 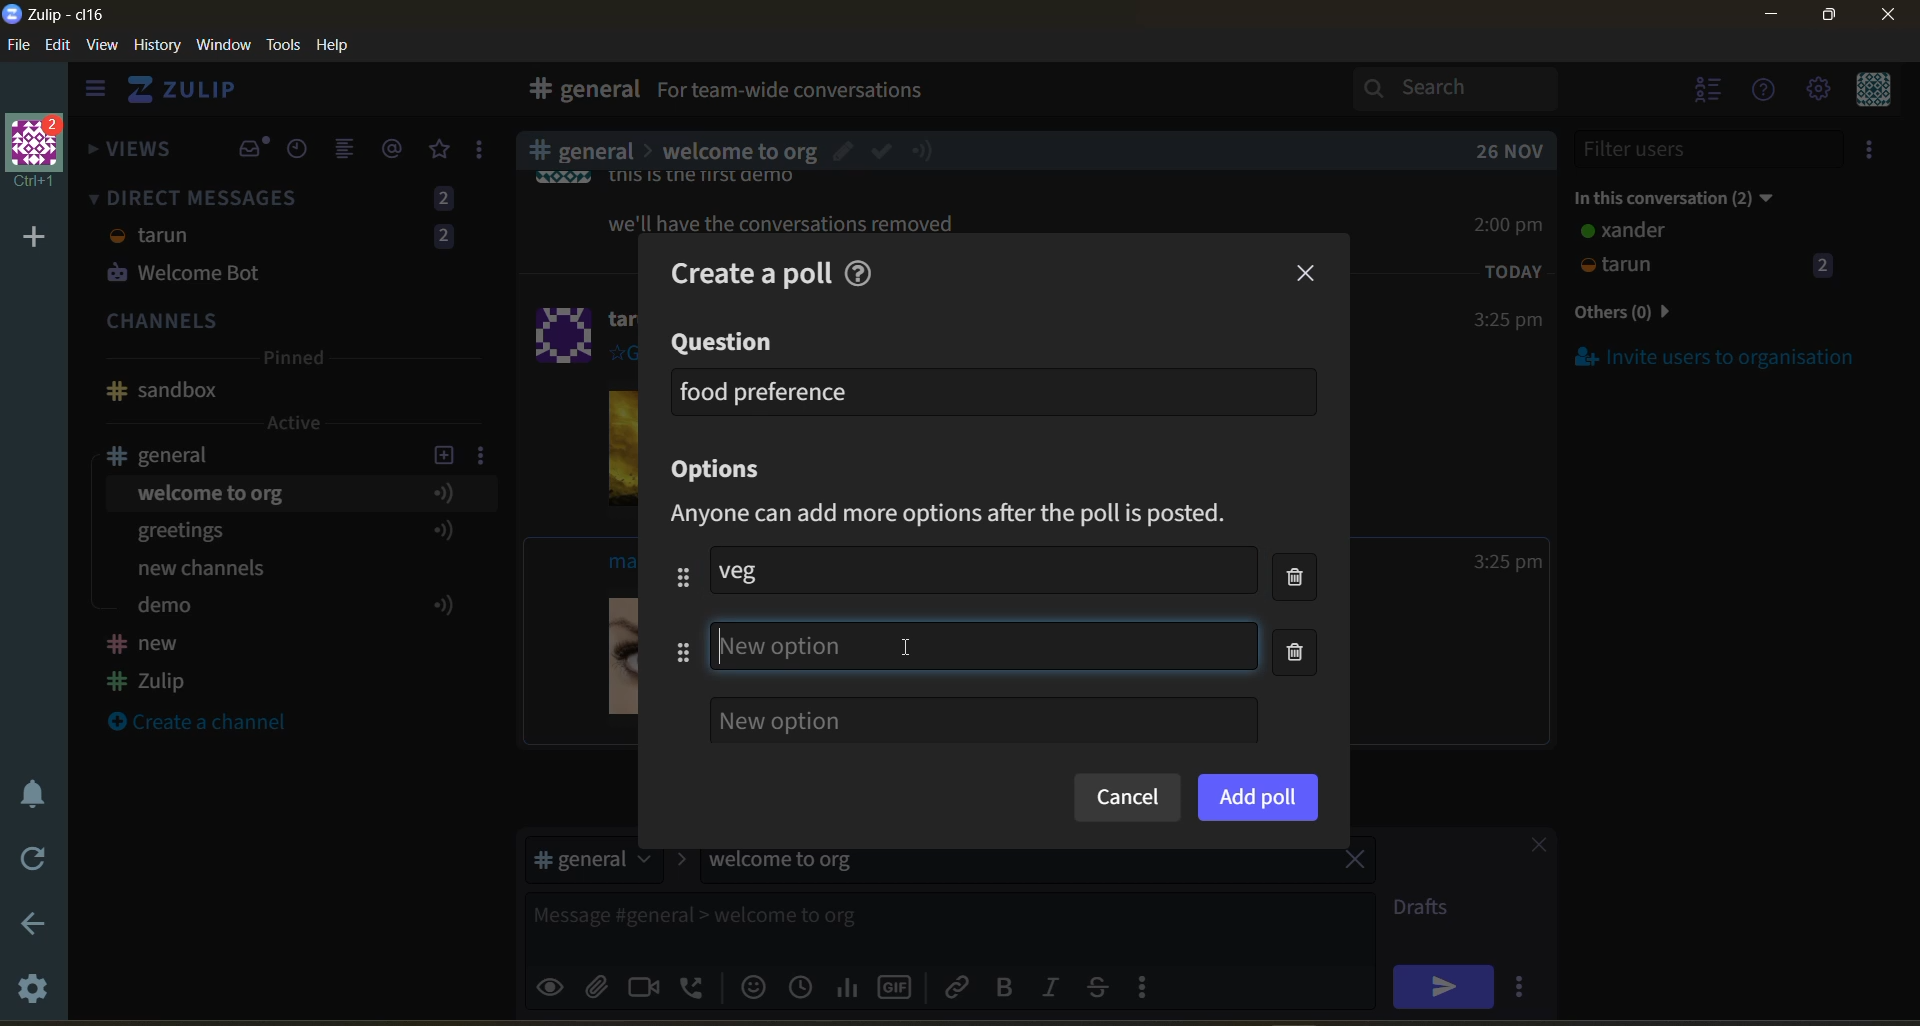 What do you see at coordinates (1511, 224) in the screenshot?
I see `2:00 pm` at bounding box center [1511, 224].